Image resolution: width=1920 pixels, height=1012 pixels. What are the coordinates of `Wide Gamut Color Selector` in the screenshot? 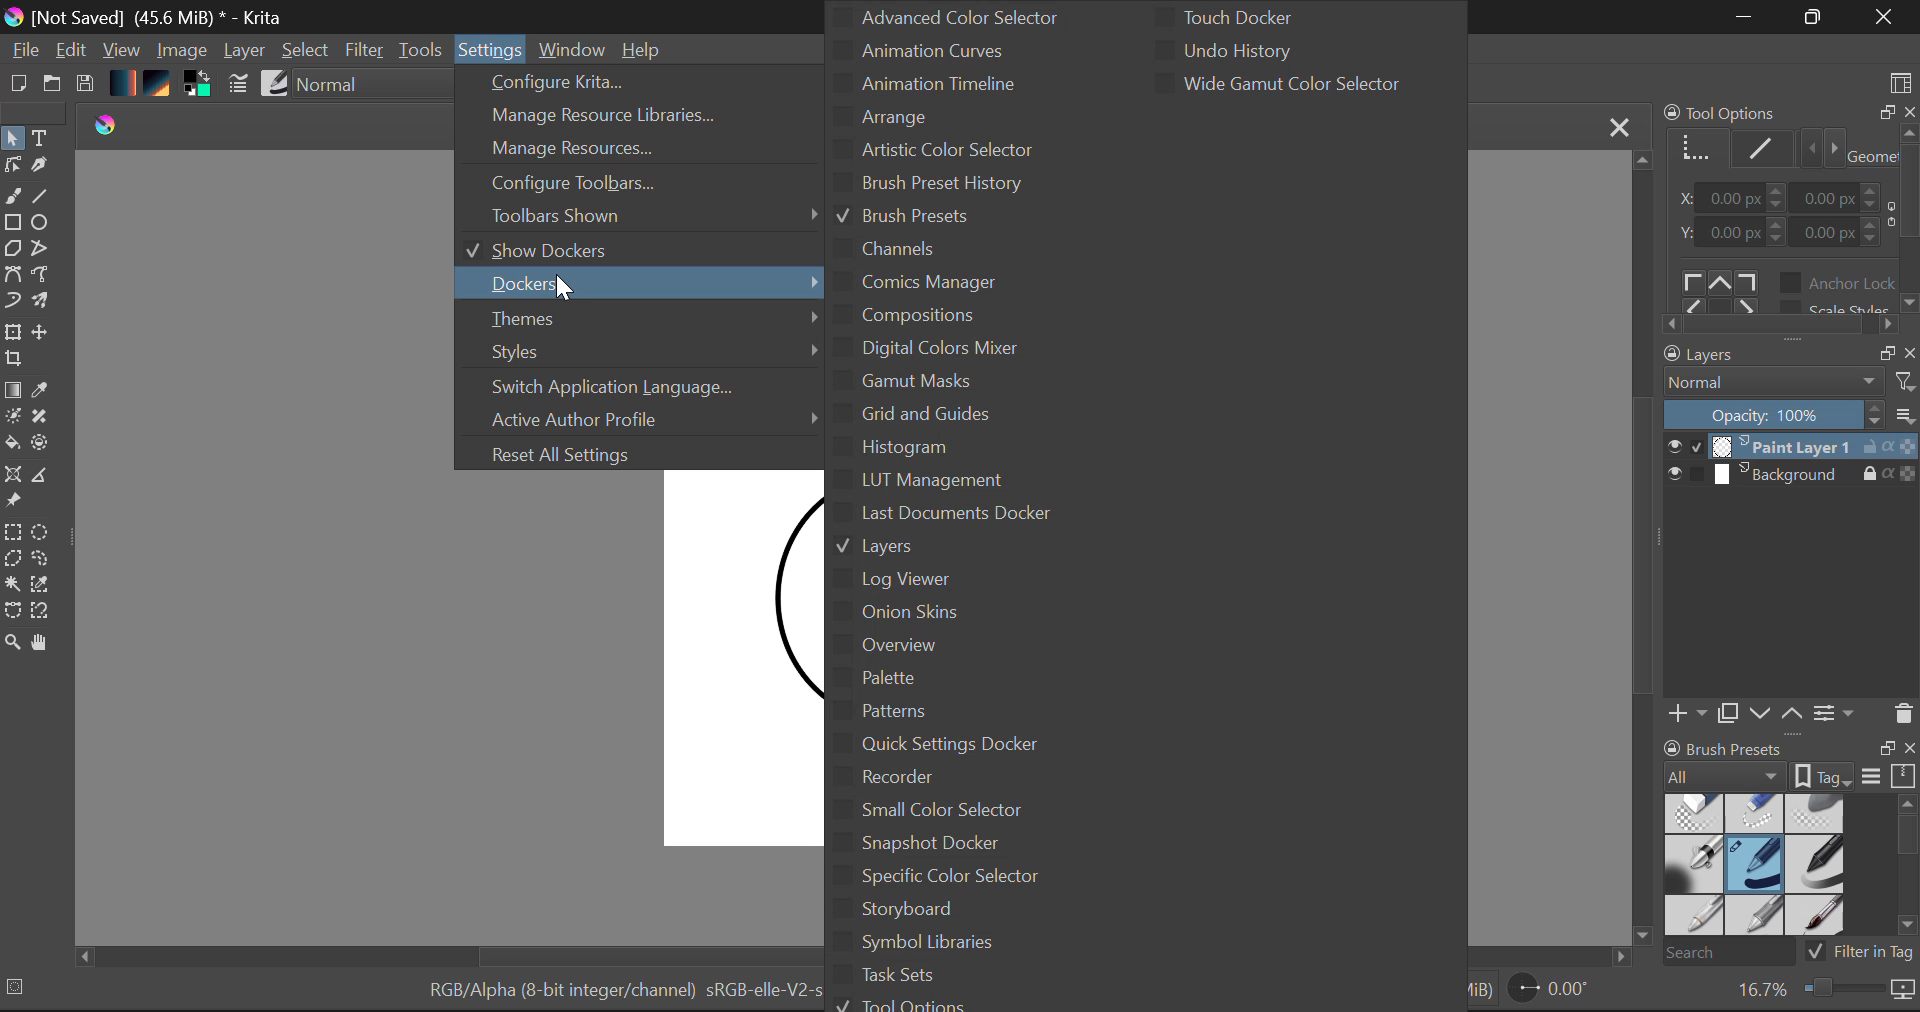 It's located at (1283, 85).